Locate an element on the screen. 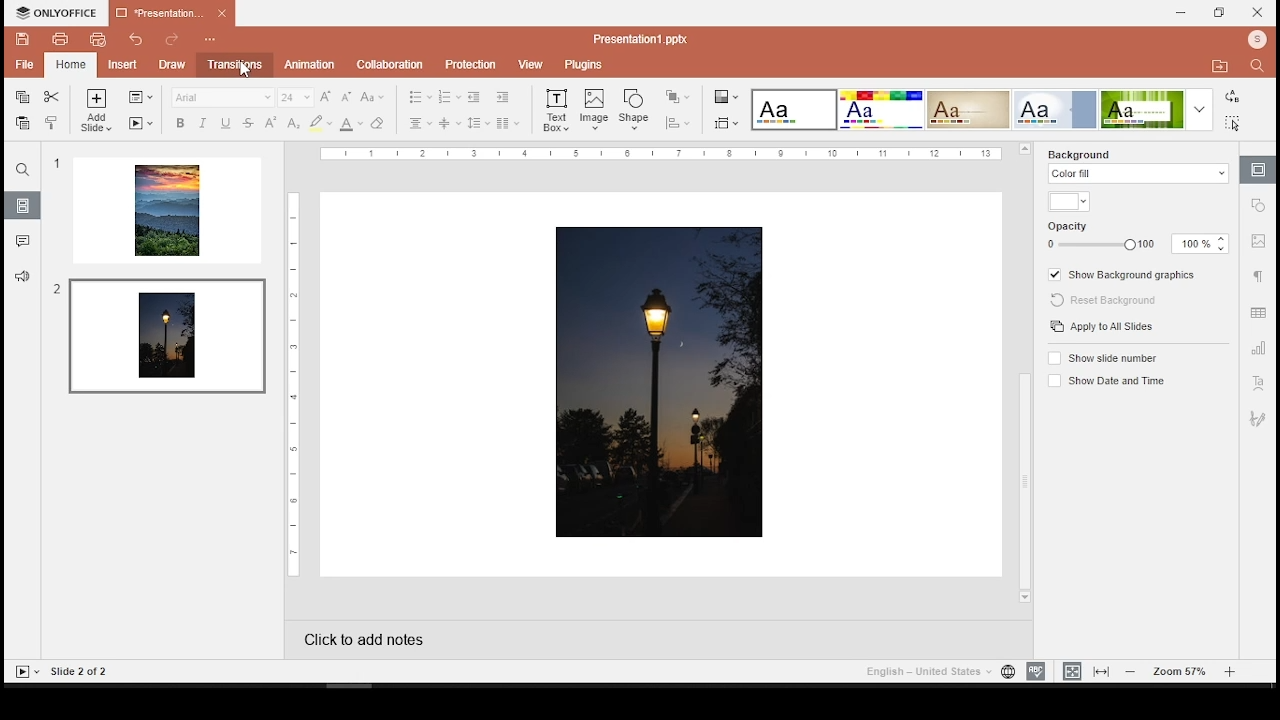 This screenshot has width=1280, height=720. slide 2 is located at coordinates (165, 334).